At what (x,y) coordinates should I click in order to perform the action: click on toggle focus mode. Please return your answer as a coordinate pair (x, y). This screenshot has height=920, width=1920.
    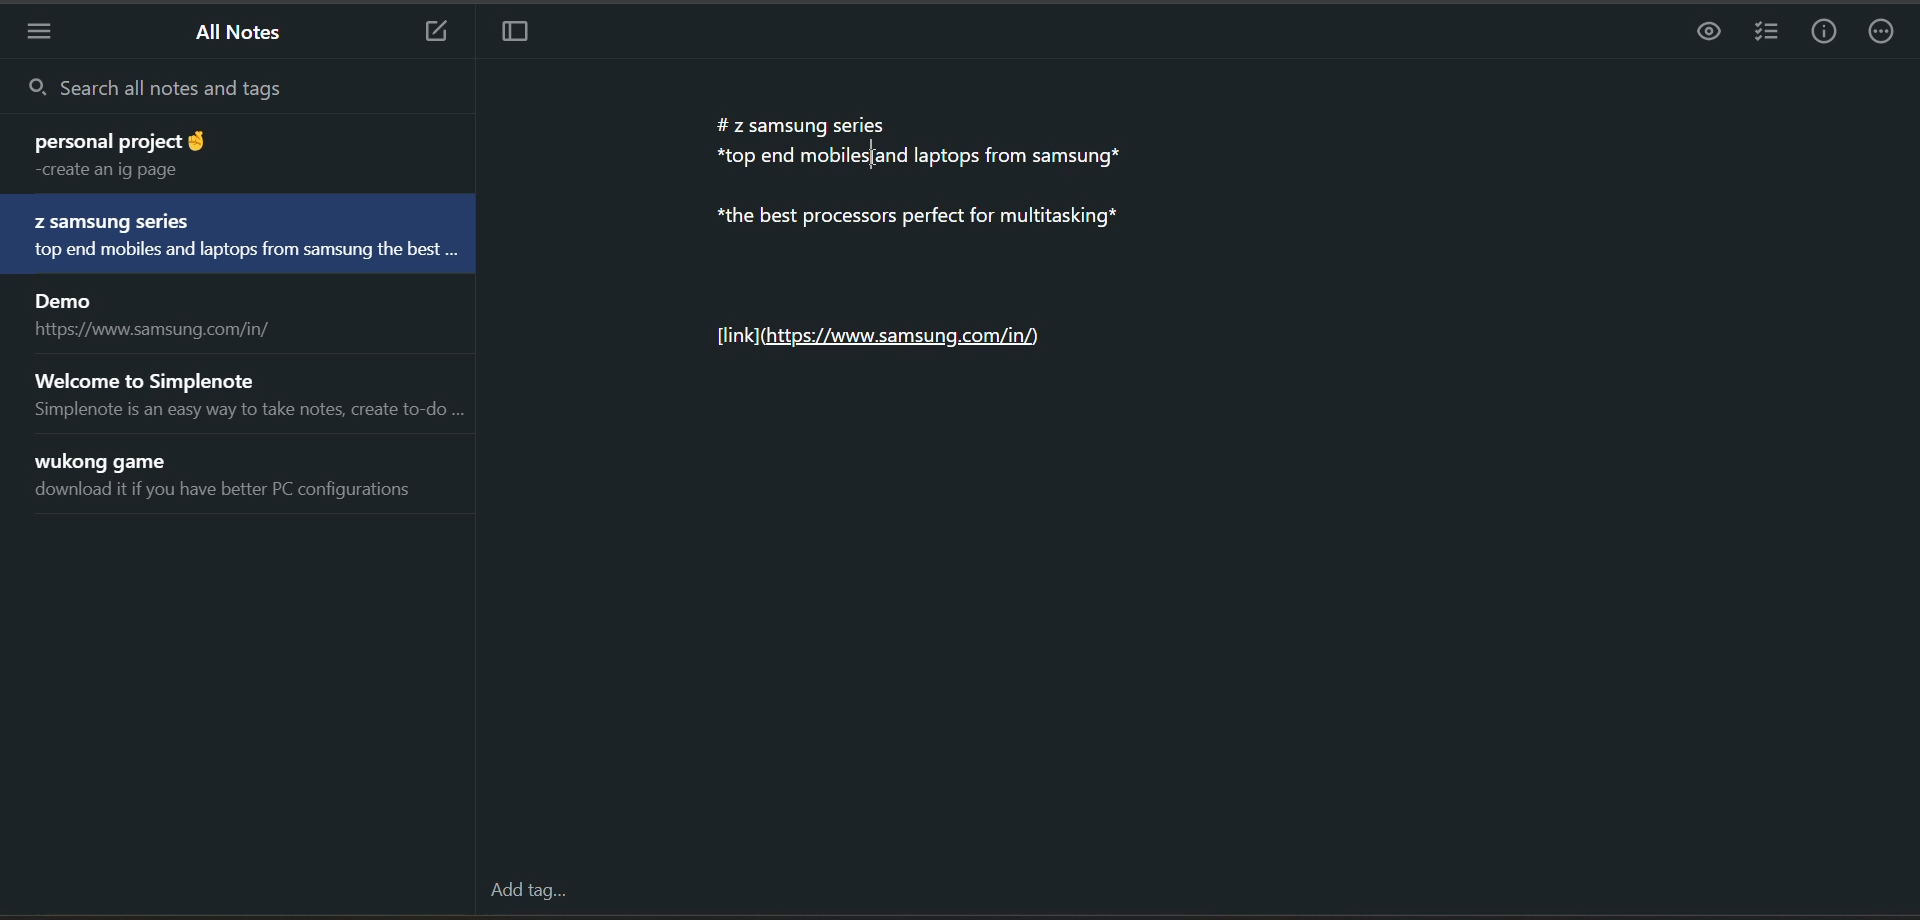
    Looking at the image, I should click on (525, 35).